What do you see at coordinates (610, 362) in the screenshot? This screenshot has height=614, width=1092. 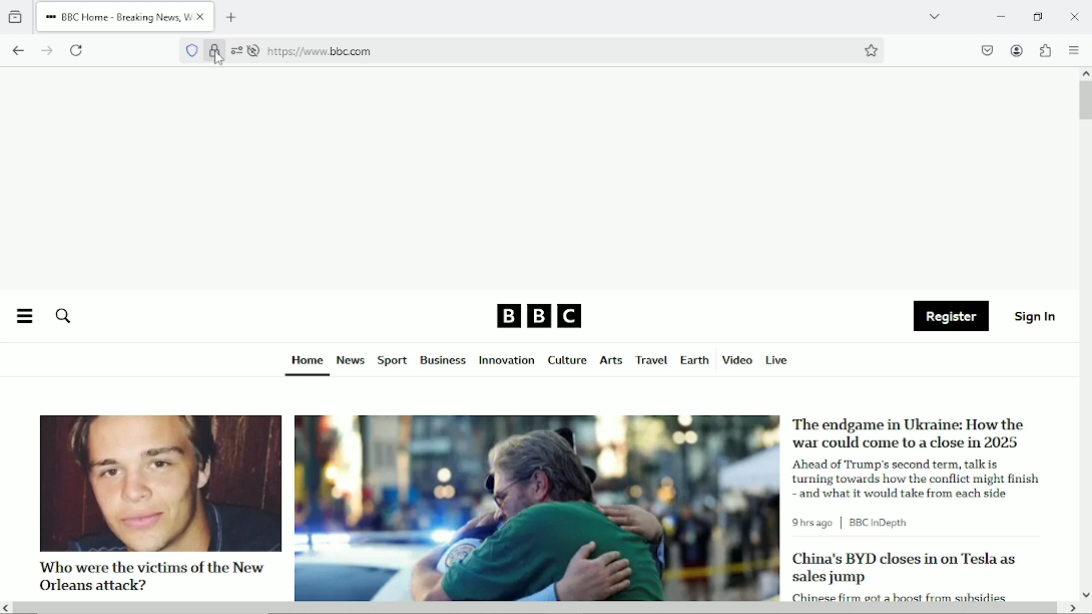 I see `Arts` at bounding box center [610, 362].